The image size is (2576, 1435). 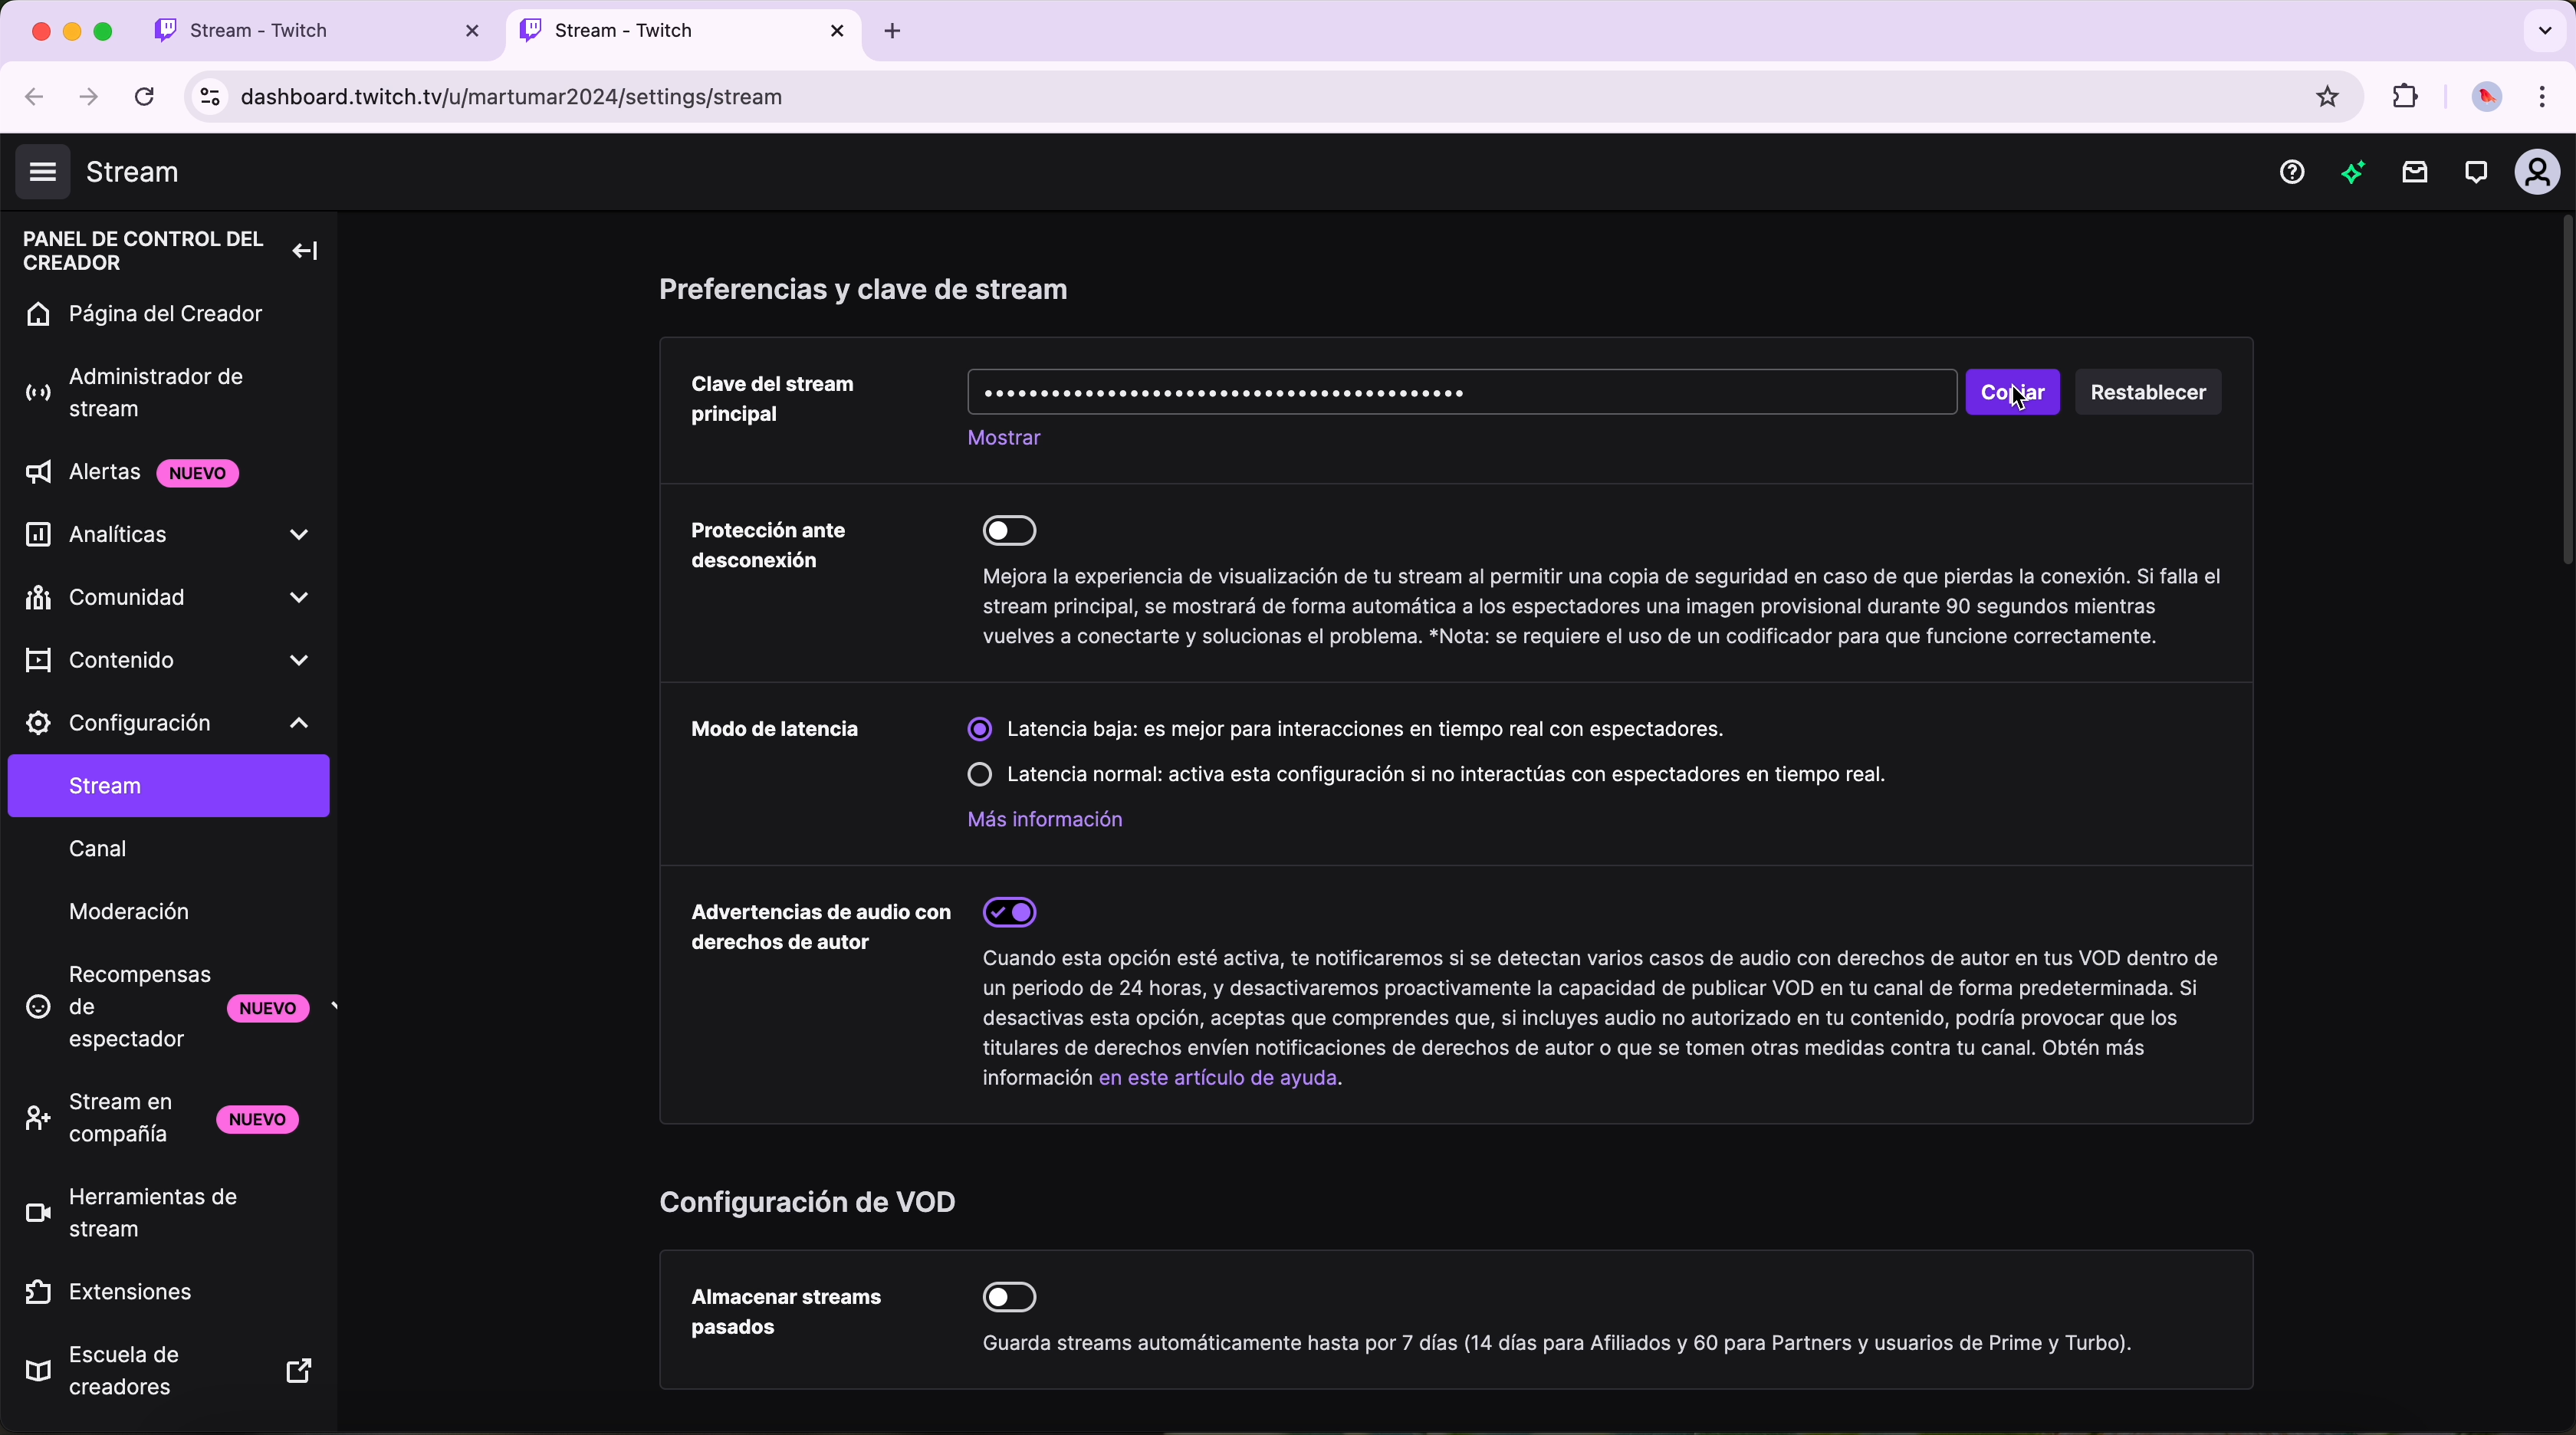 I want to click on close tab, so click(x=29, y=33).